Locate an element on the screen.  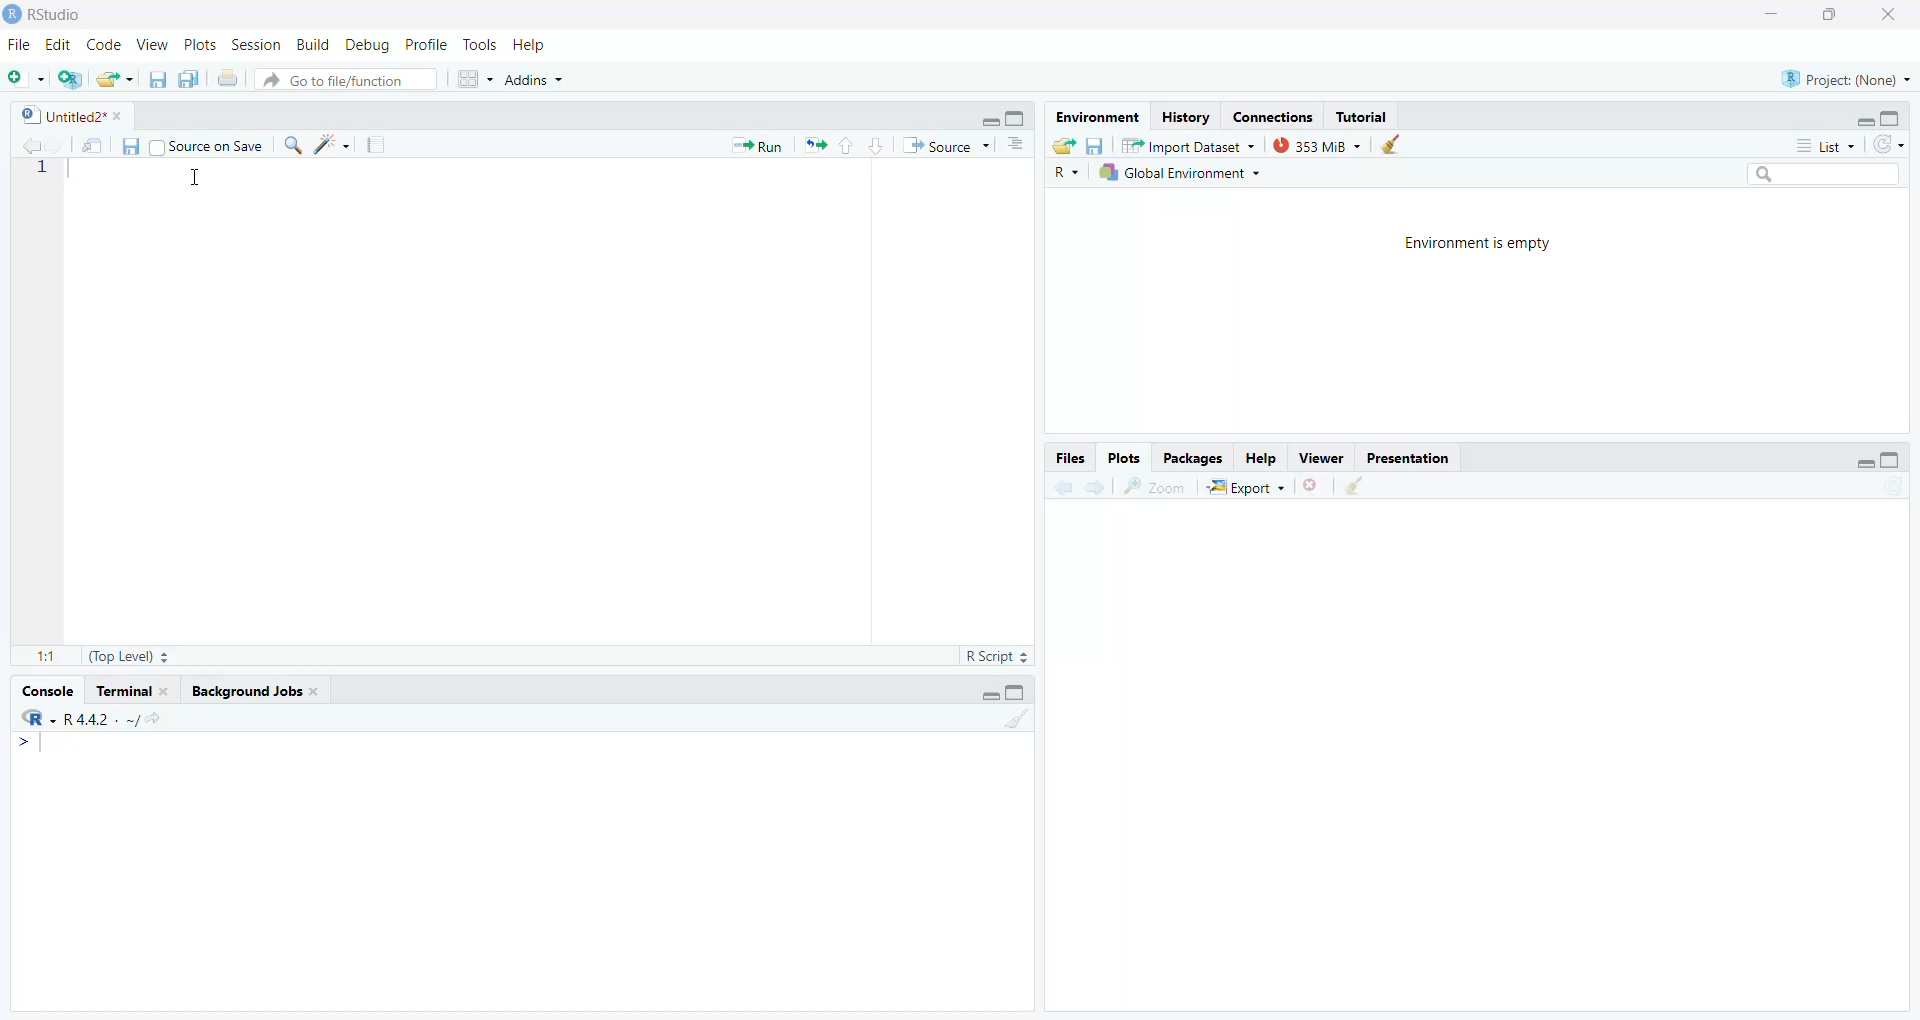
 Project: (None) ~ is located at coordinates (1841, 81).